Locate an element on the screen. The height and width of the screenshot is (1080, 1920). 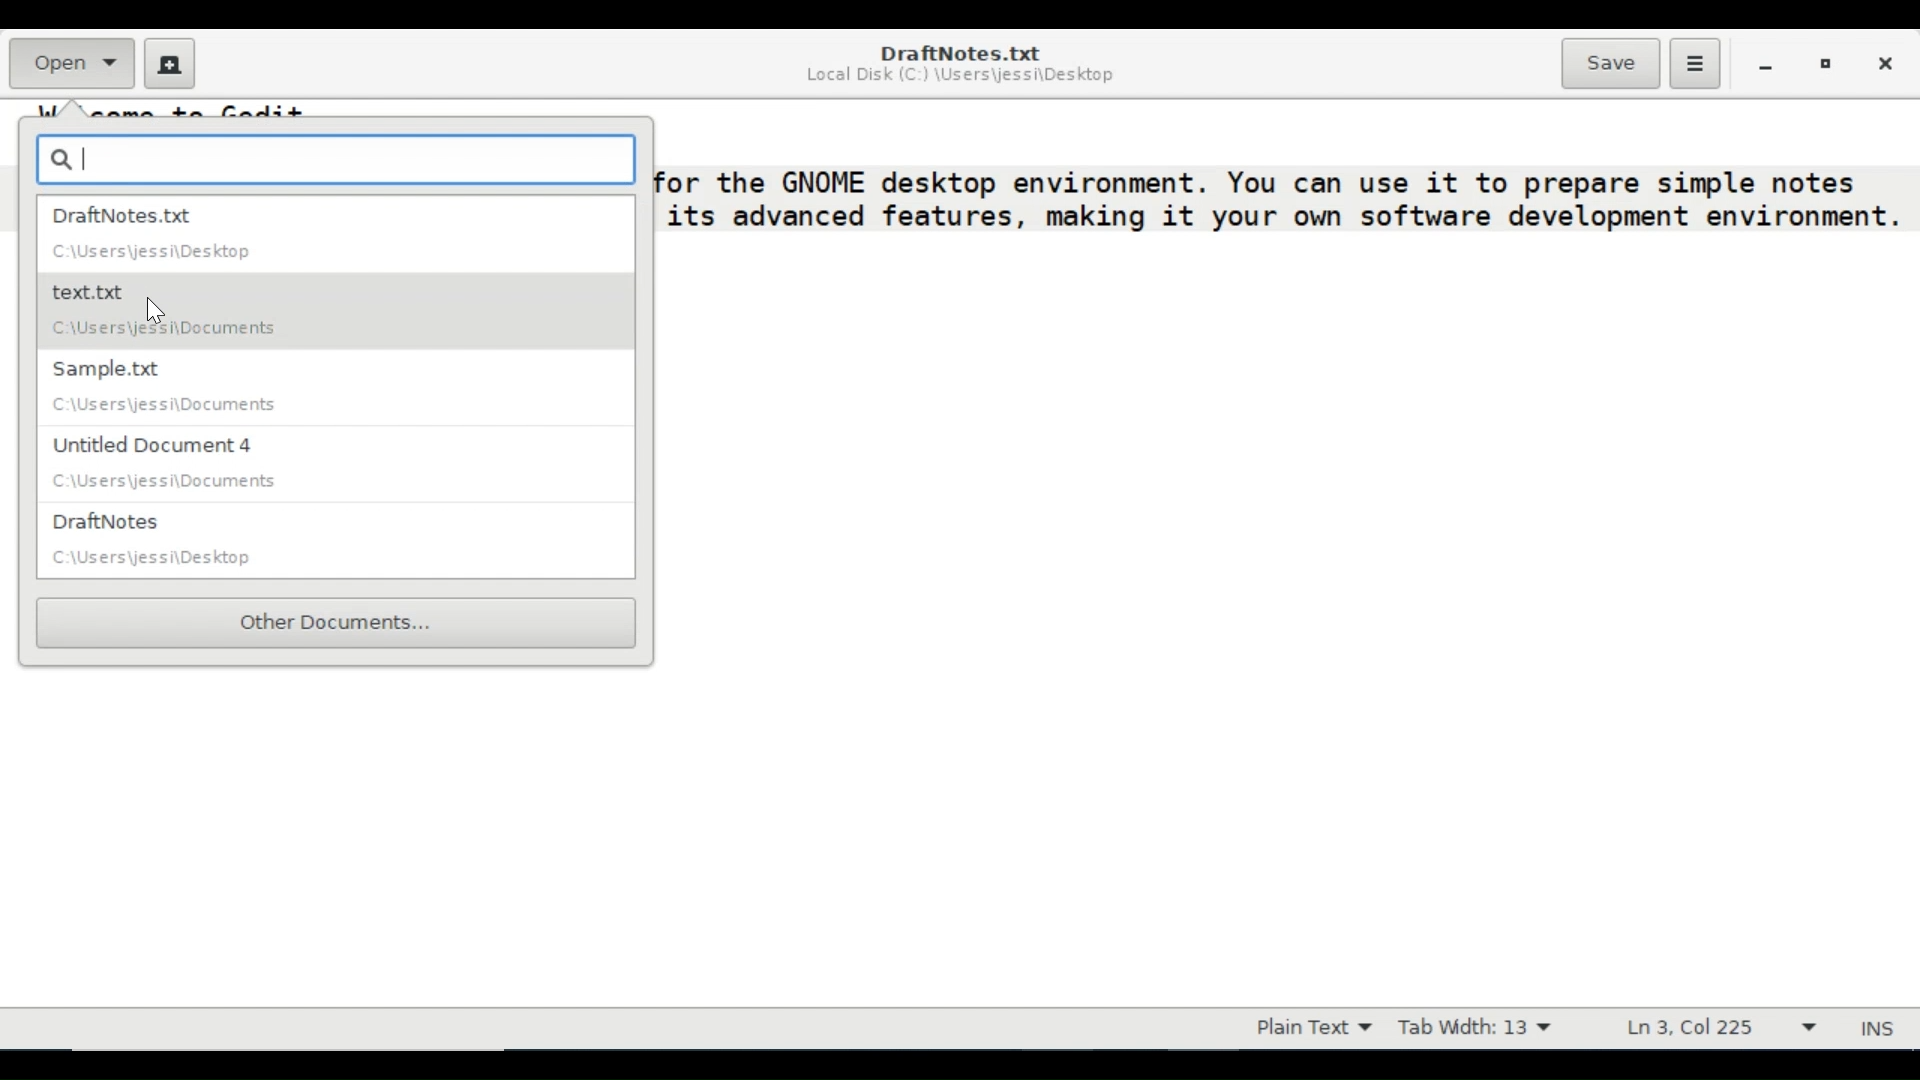
Cursor is located at coordinates (152, 306).